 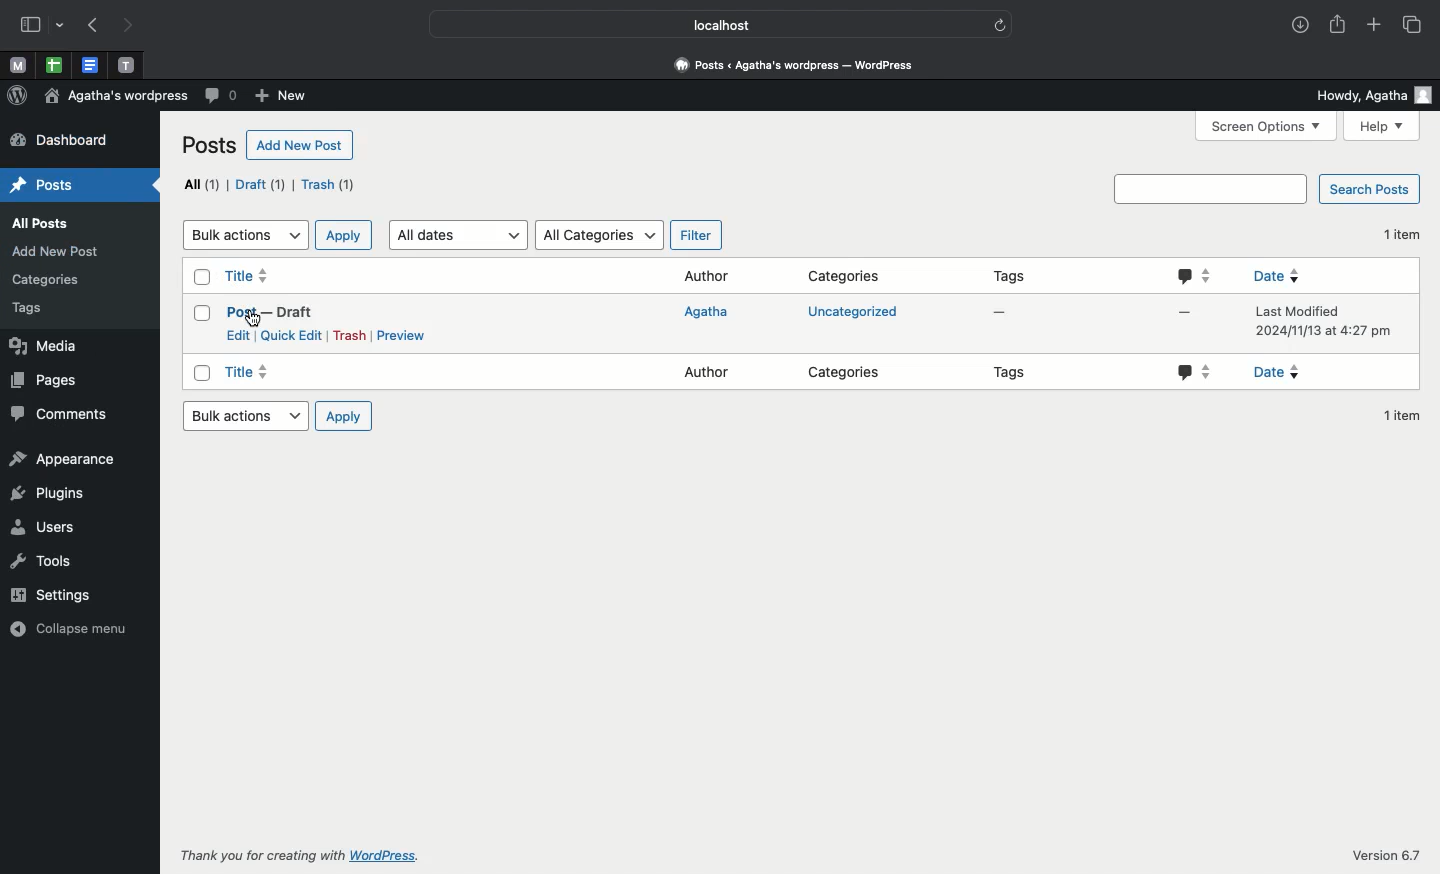 I want to click on Bulk actions, so click(x=244, y=417).